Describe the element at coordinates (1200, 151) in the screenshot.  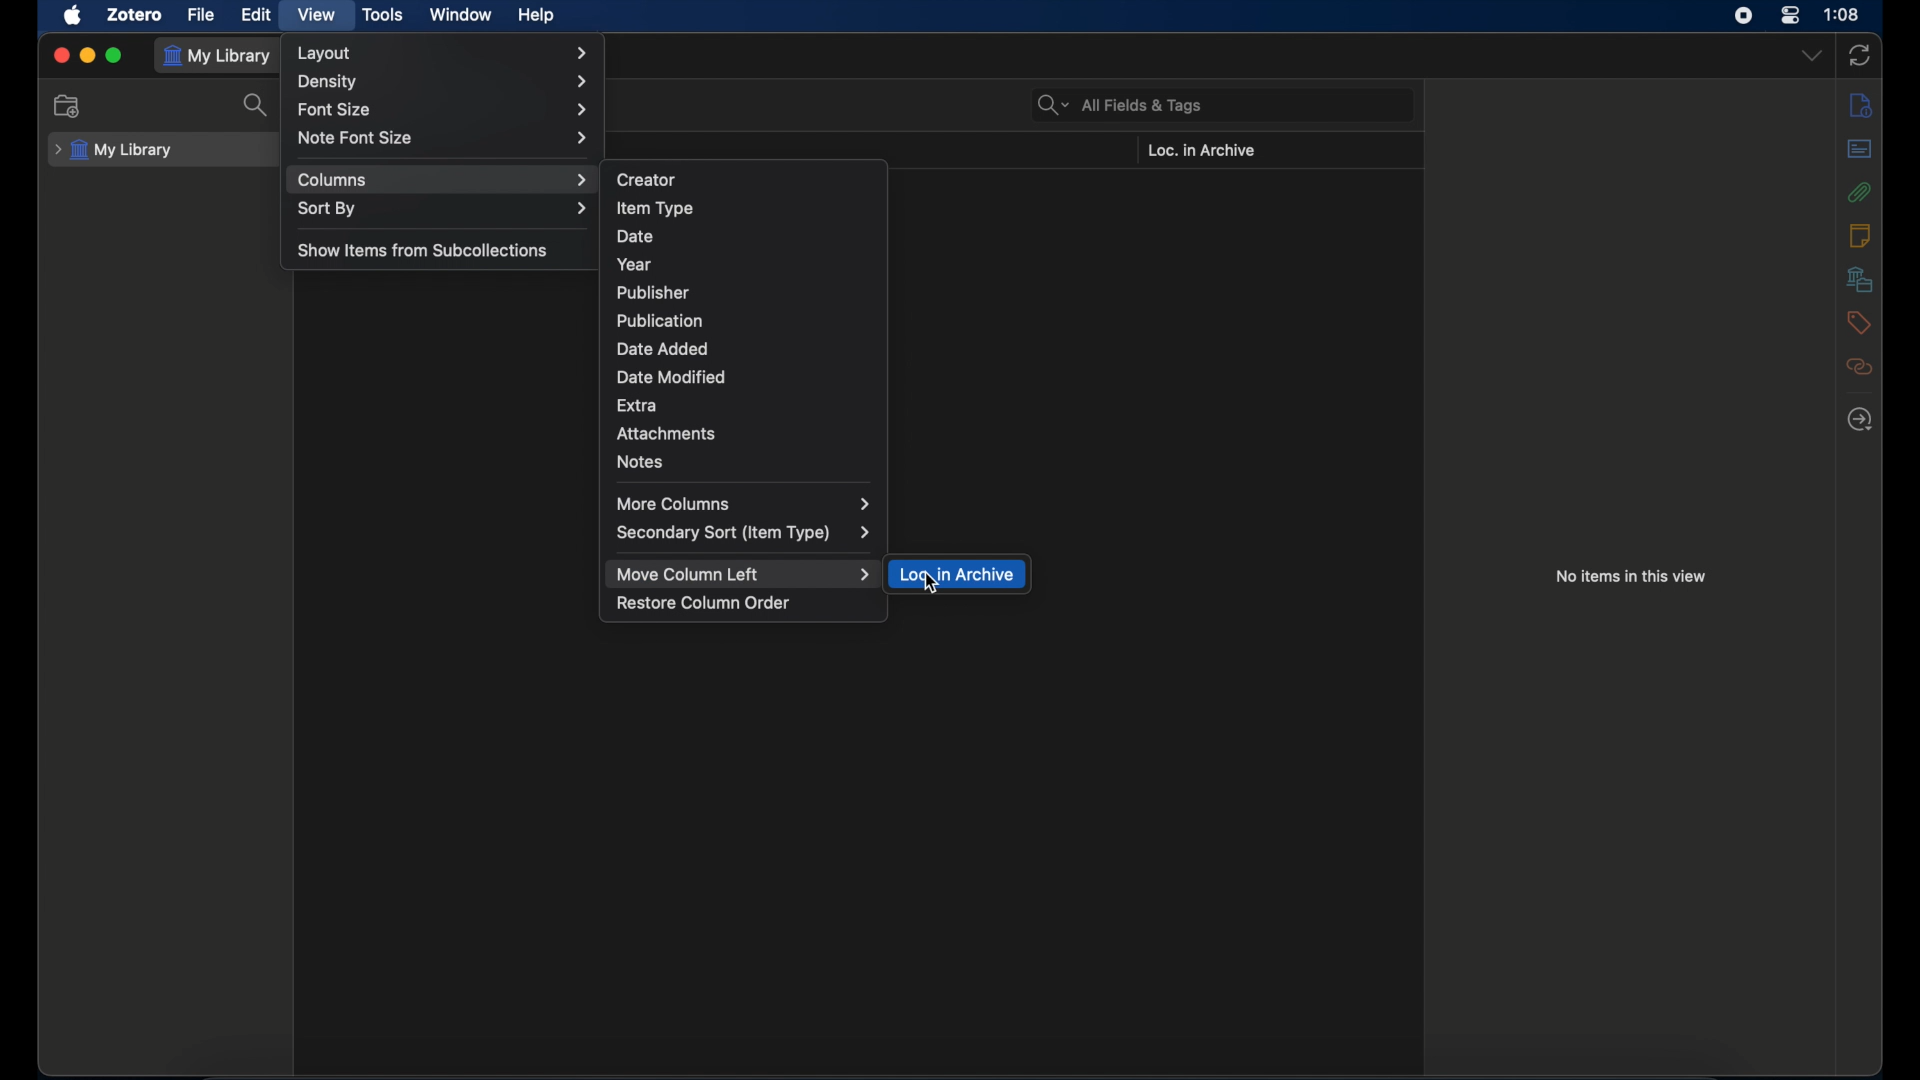
I see `loc. in archive` at that location.